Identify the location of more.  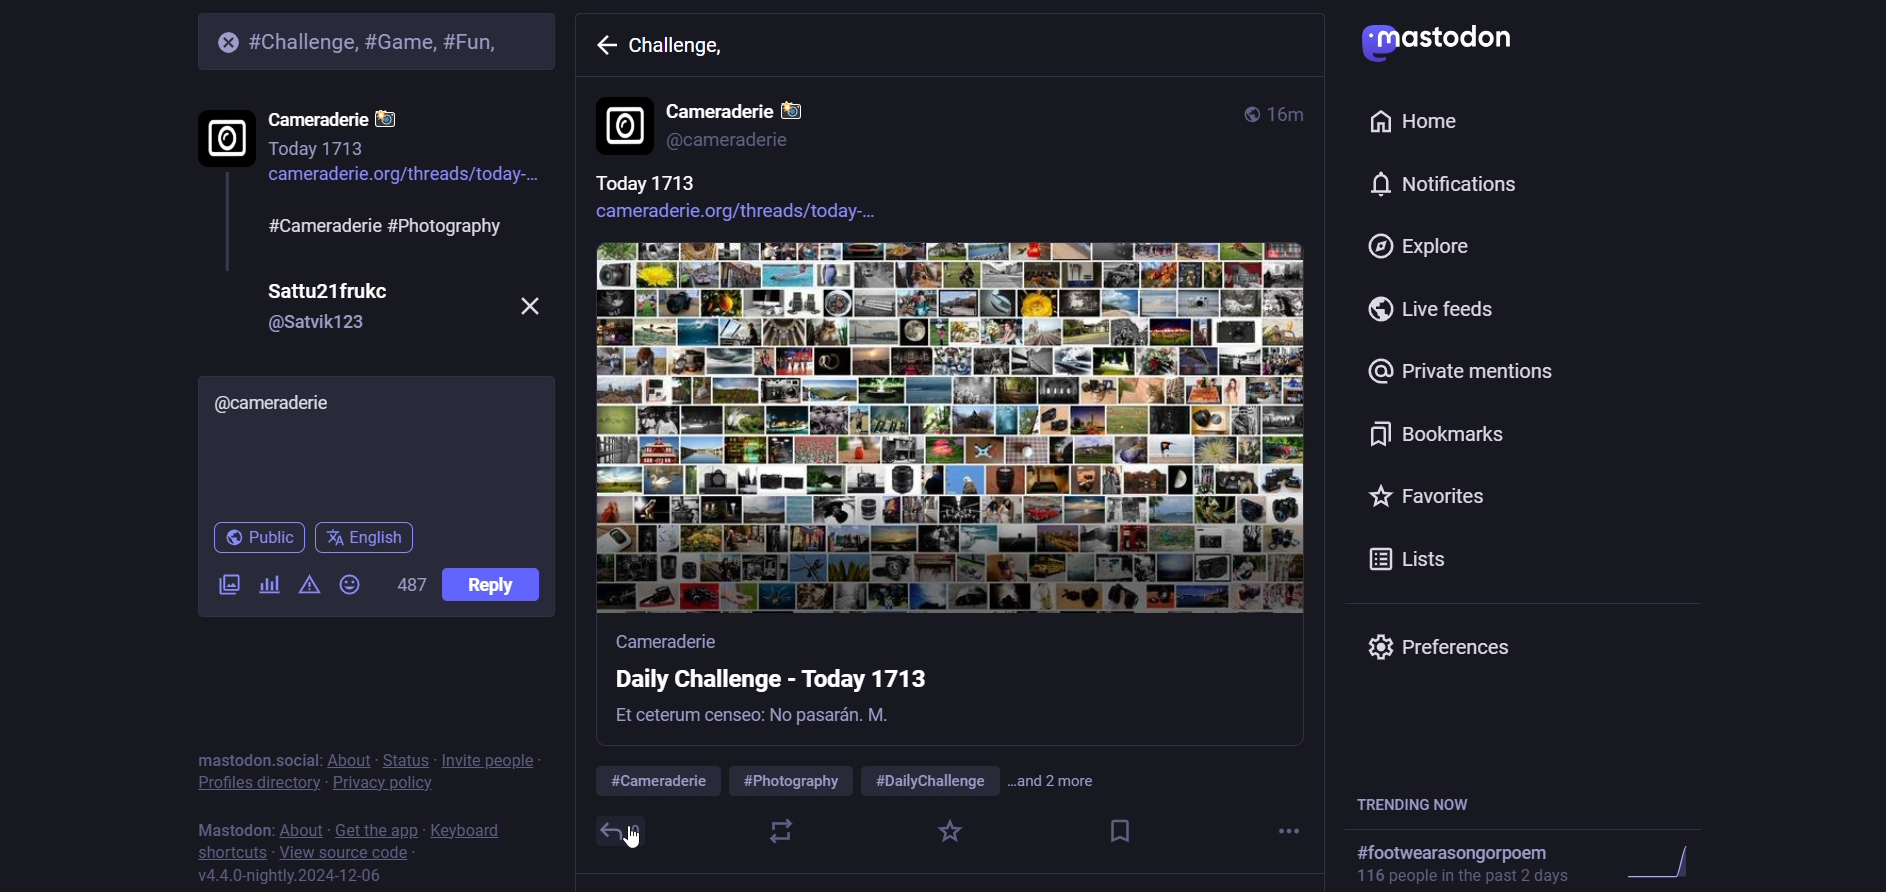
(1292, 833).